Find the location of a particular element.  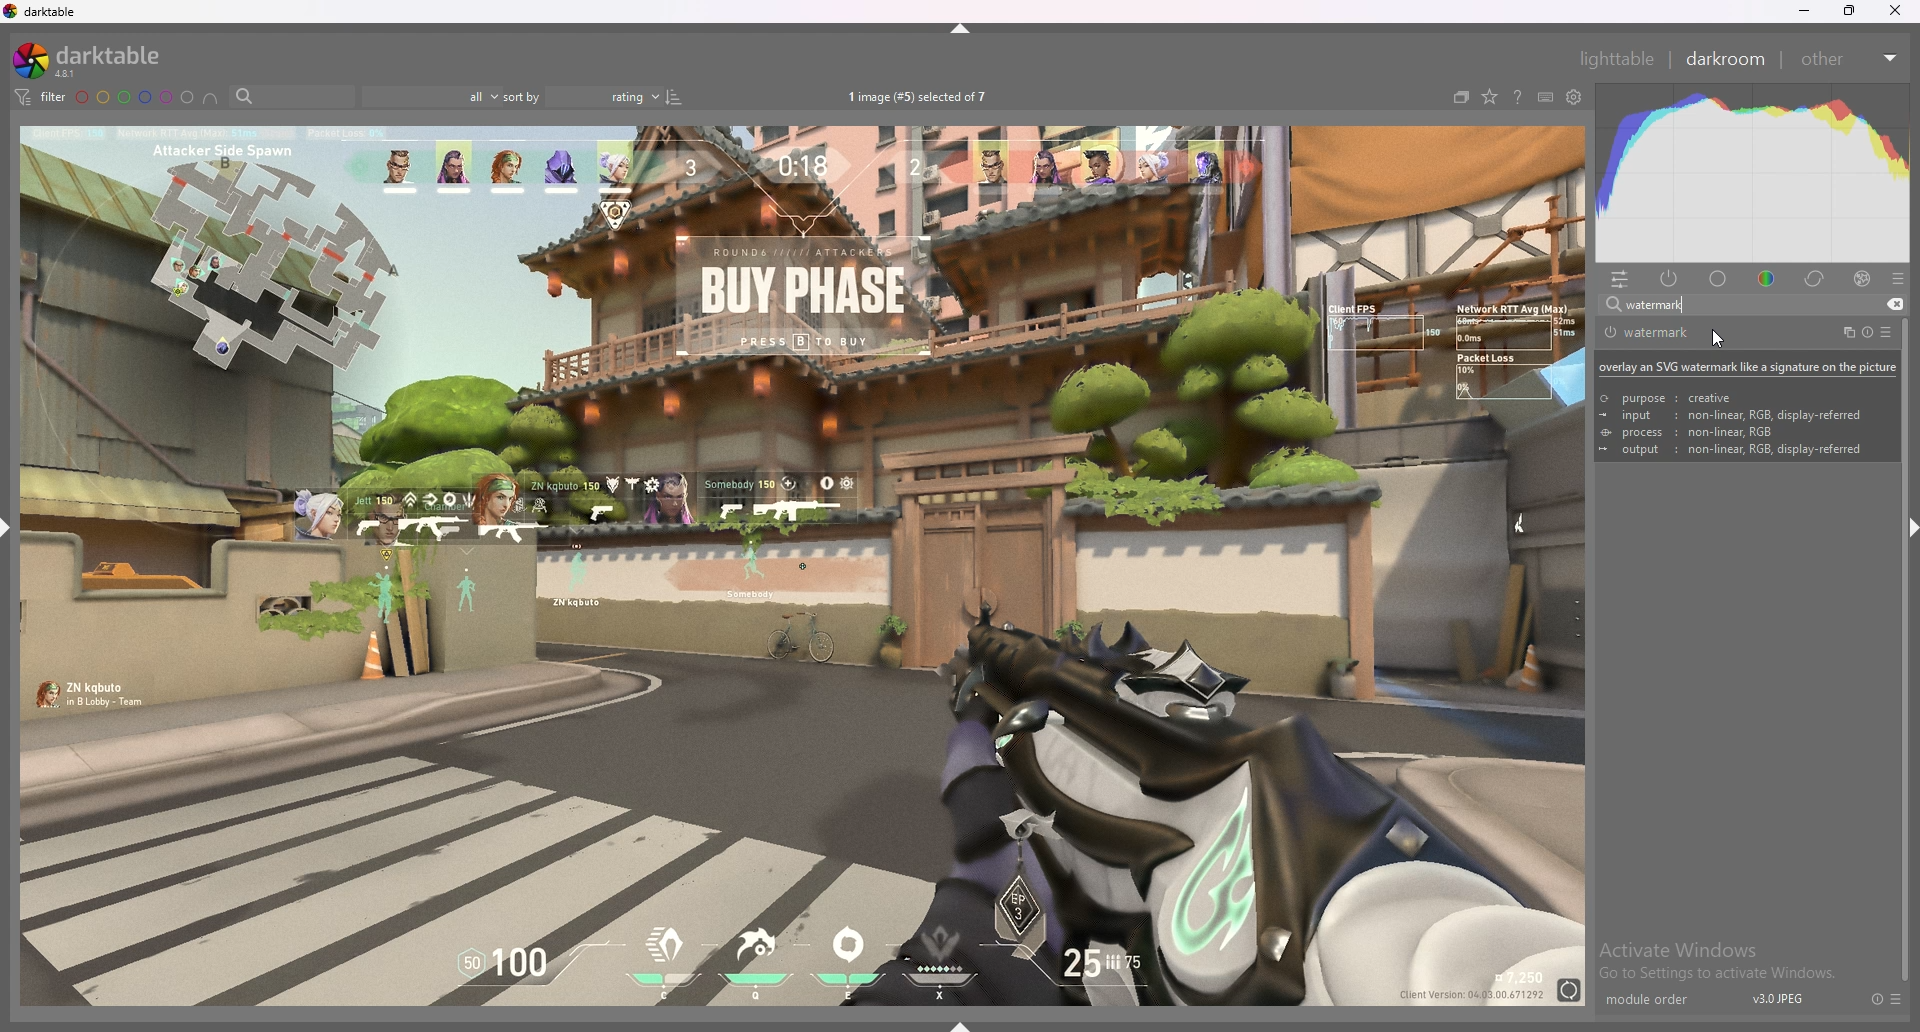

base is located at coordinates (1719, 279).